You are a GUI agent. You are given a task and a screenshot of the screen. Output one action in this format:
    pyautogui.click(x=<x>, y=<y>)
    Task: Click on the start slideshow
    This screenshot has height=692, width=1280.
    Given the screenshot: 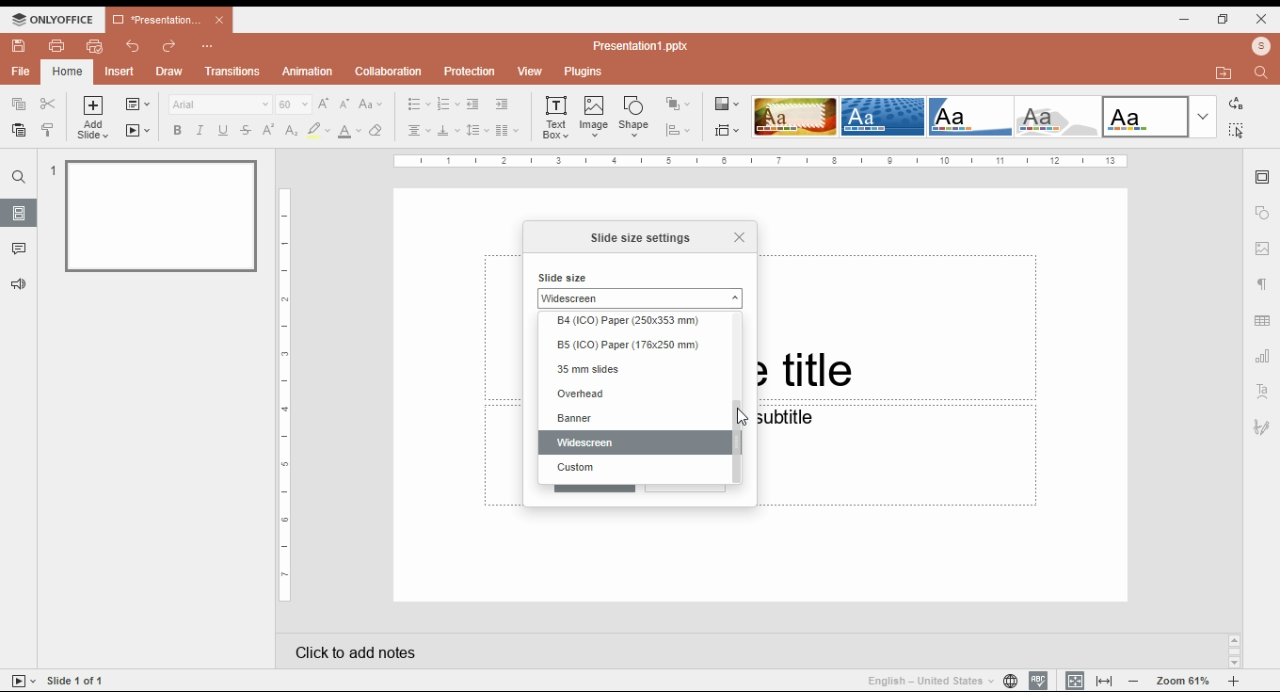 What is the action you would take?
    pyautogui.click(x=138, y=131)
    